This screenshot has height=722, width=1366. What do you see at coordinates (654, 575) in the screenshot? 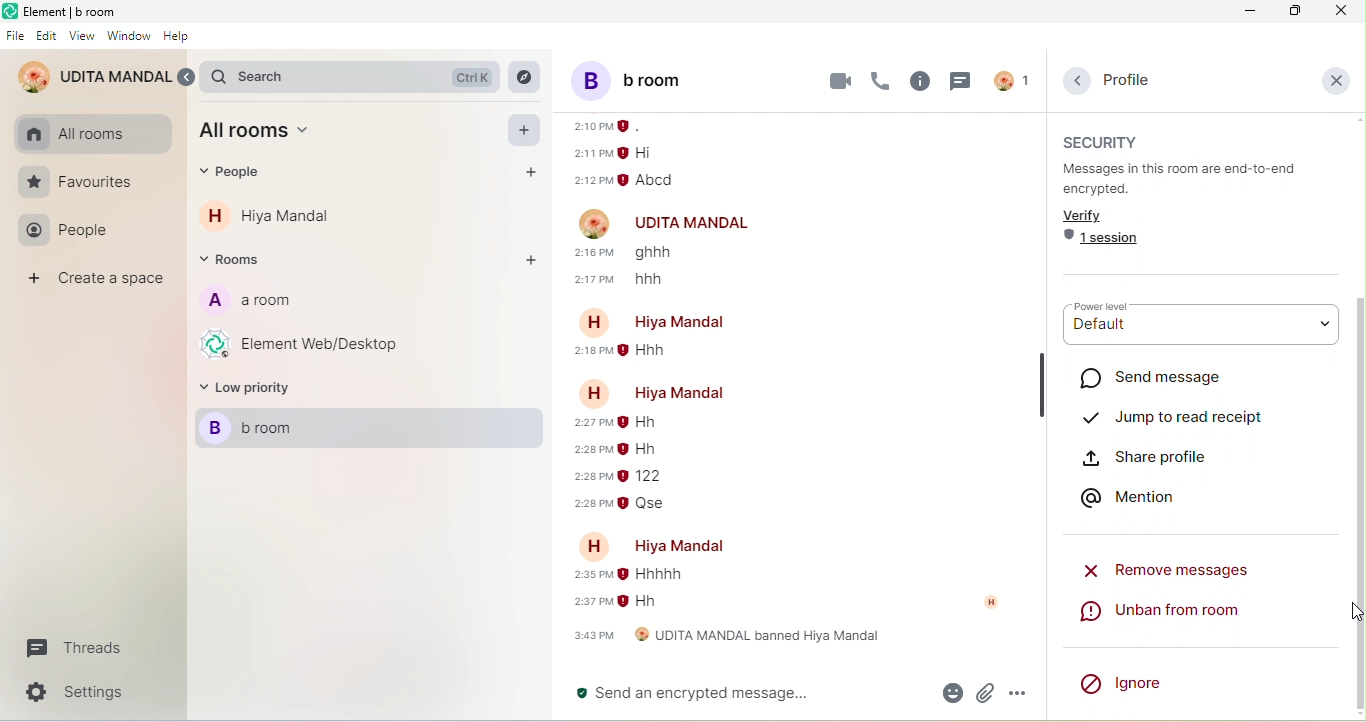
I see `hhhhh-older message of hiya mandal` at bounding box center [654, 575].